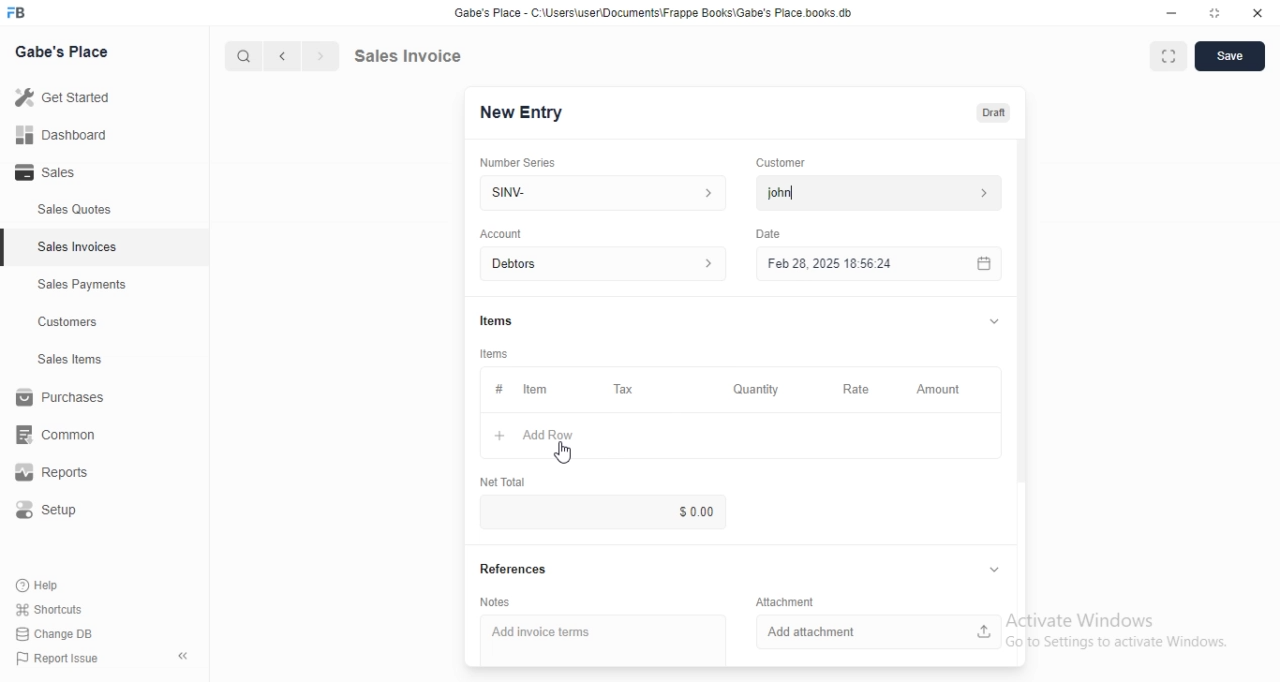  Describe the element at coordinates (607, 264) in the screenshot. I see `Account` at that location.